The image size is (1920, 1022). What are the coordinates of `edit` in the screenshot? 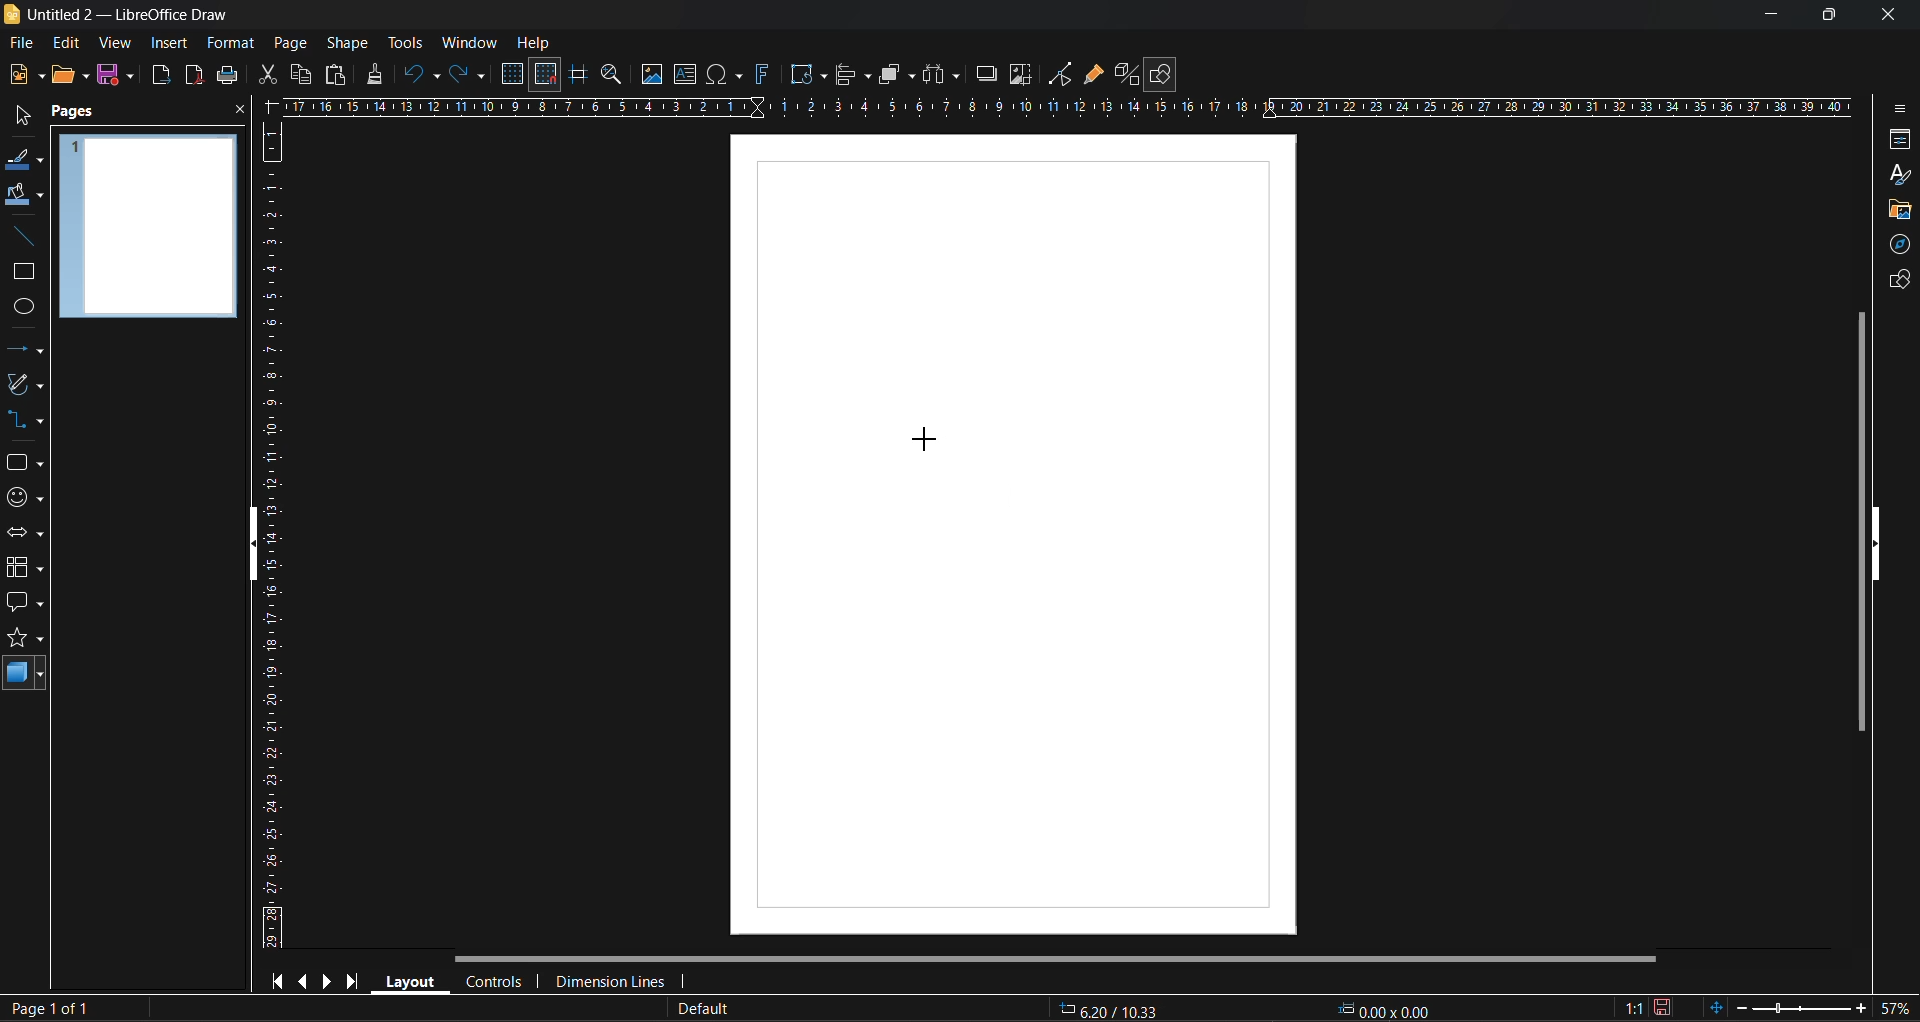 It's located at (65, 41).